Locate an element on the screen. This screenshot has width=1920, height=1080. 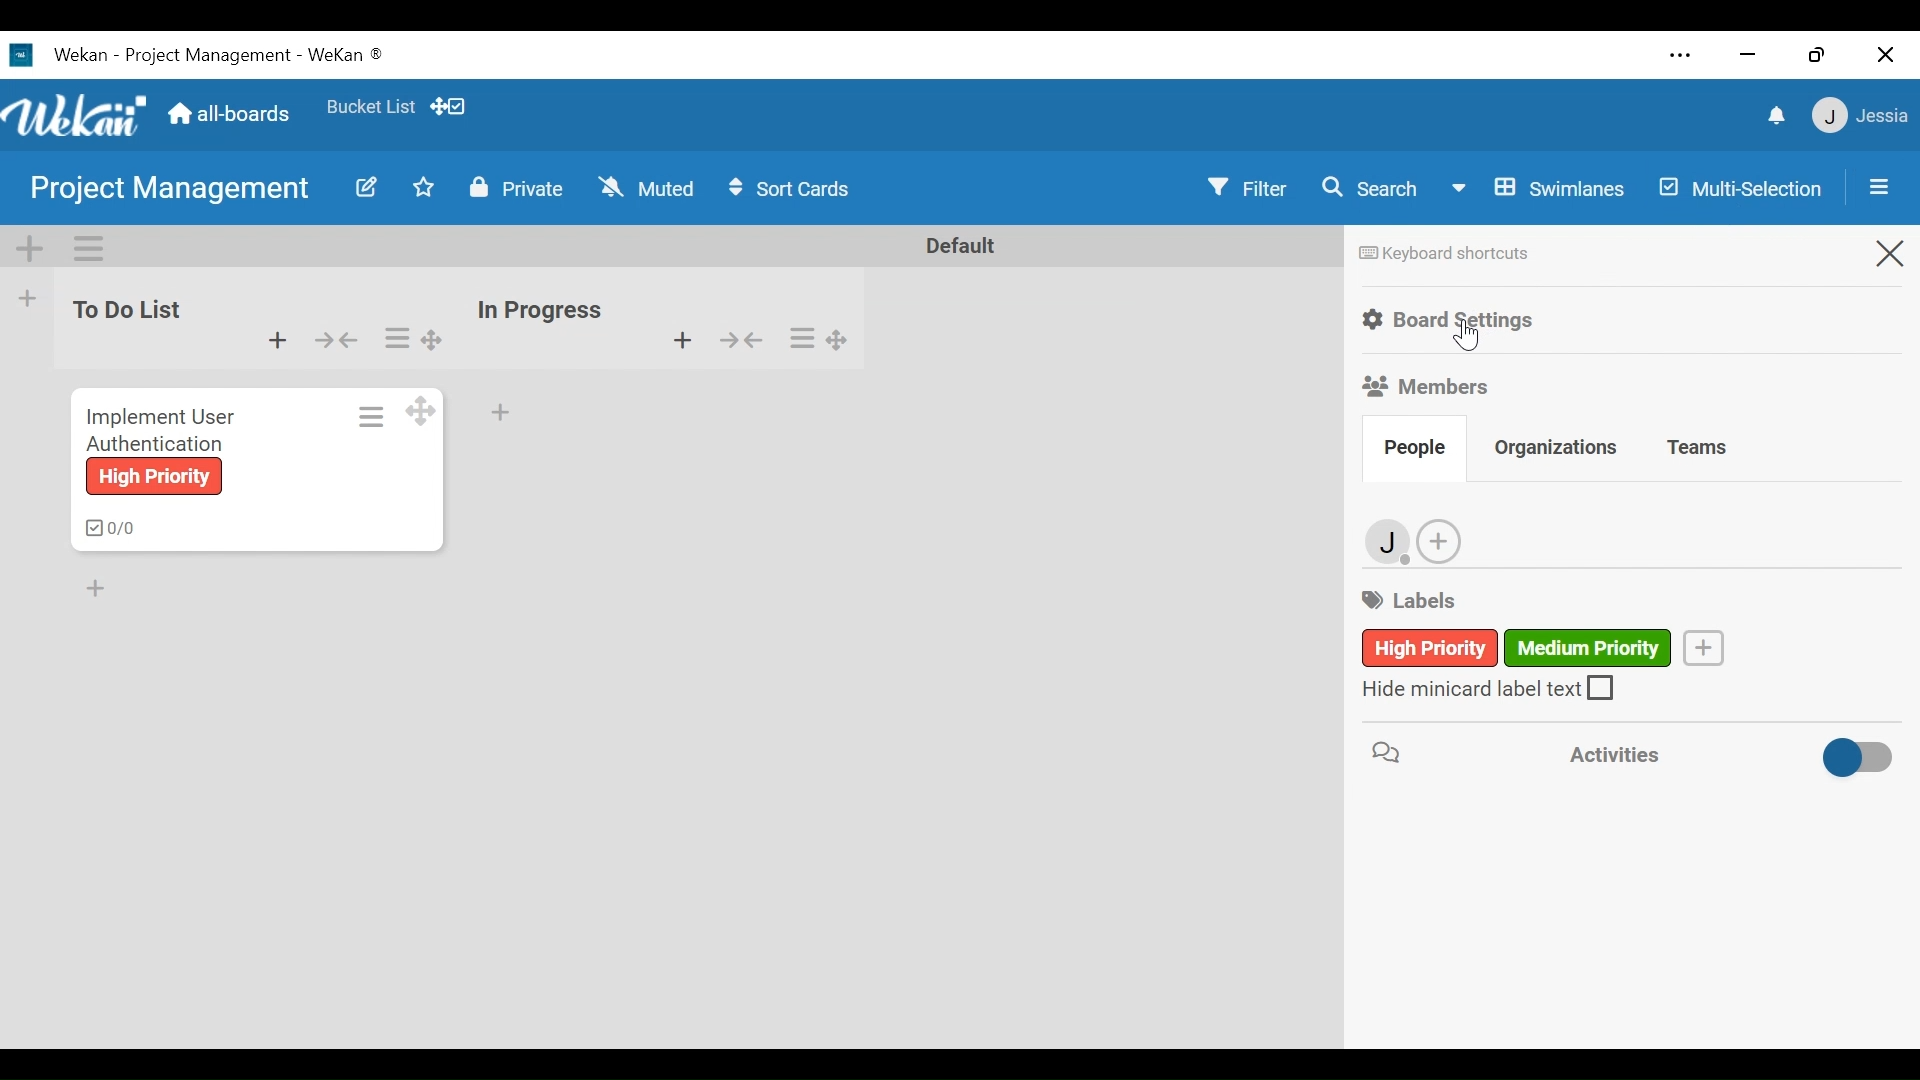
minimize is located at coordinates (1747, 54).